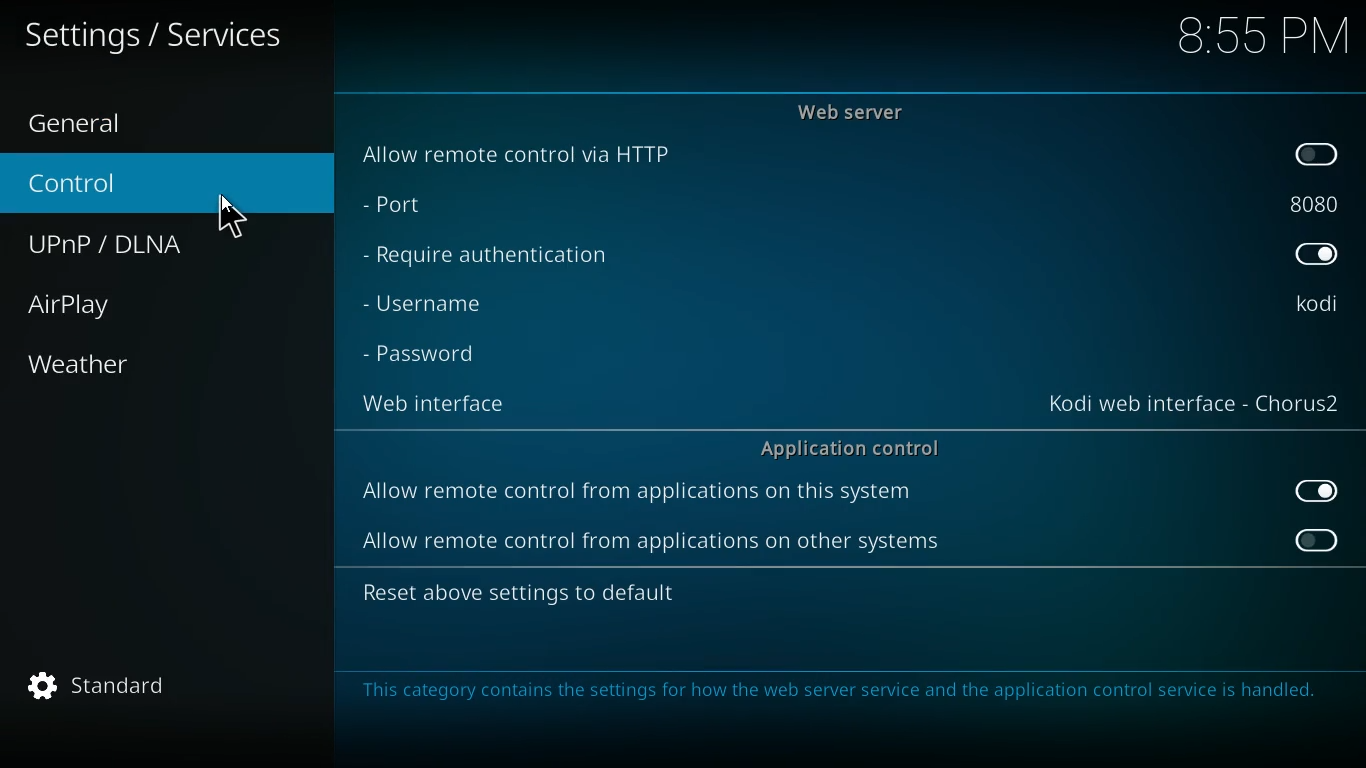 The image size is (1366, 768). Describe the element at coordinates (1323, 491) in the screenshot. I see `on` at that location.